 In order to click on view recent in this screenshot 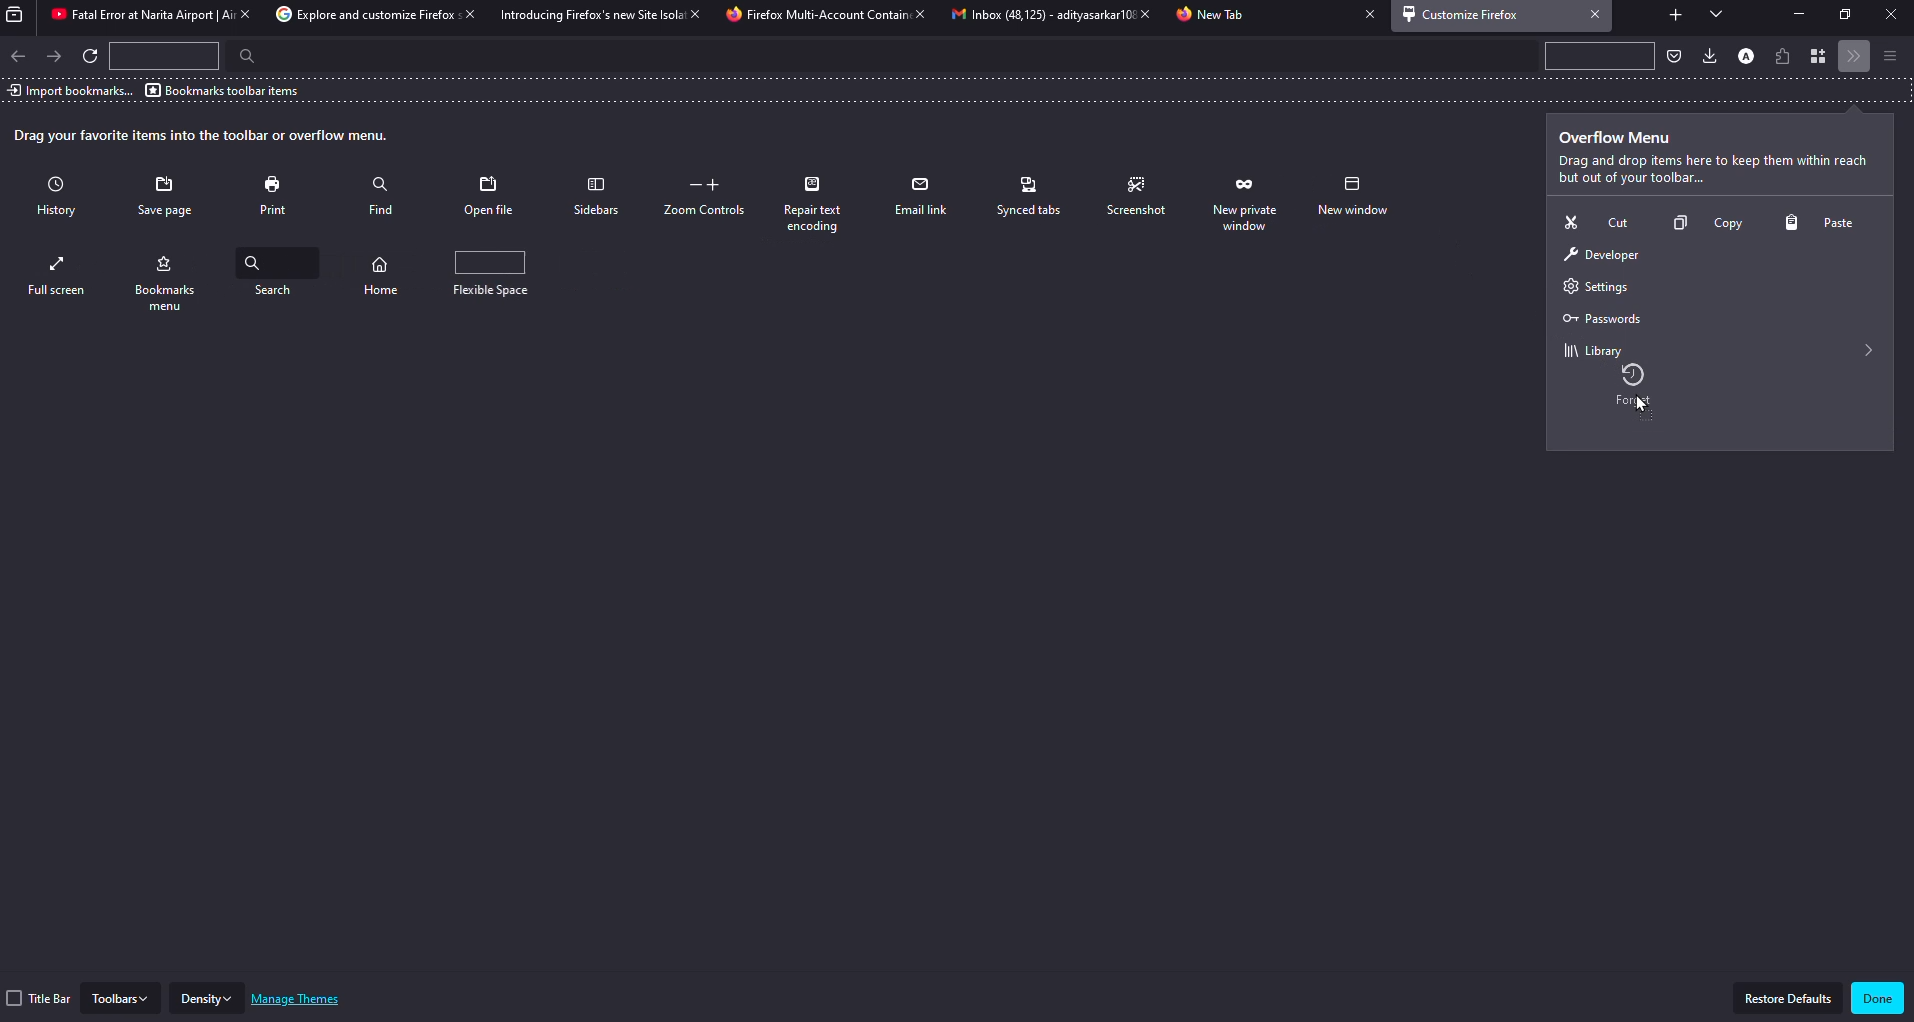, I will do `click(18, 15)`.